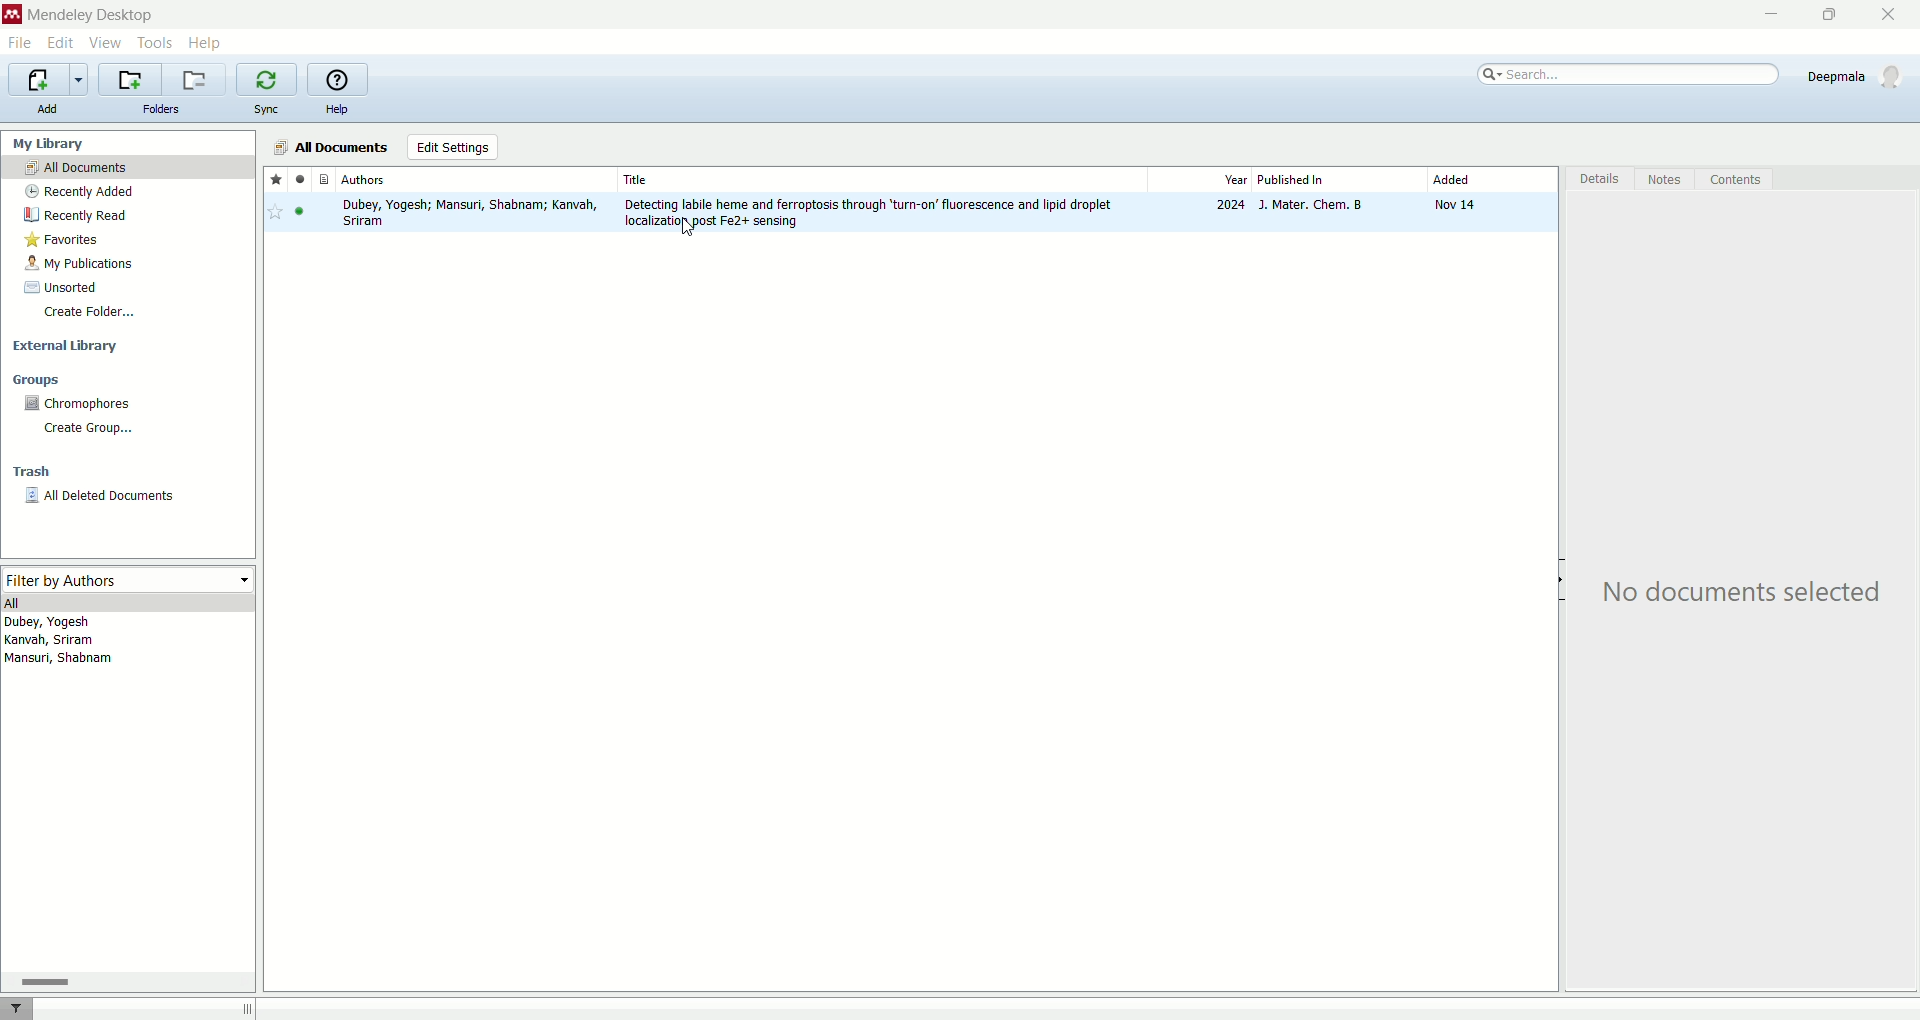 This screenshot has height=1020, width=1920. Describe the element at coordinates (476, 180) in the screenshot. I see `authors` at that location.